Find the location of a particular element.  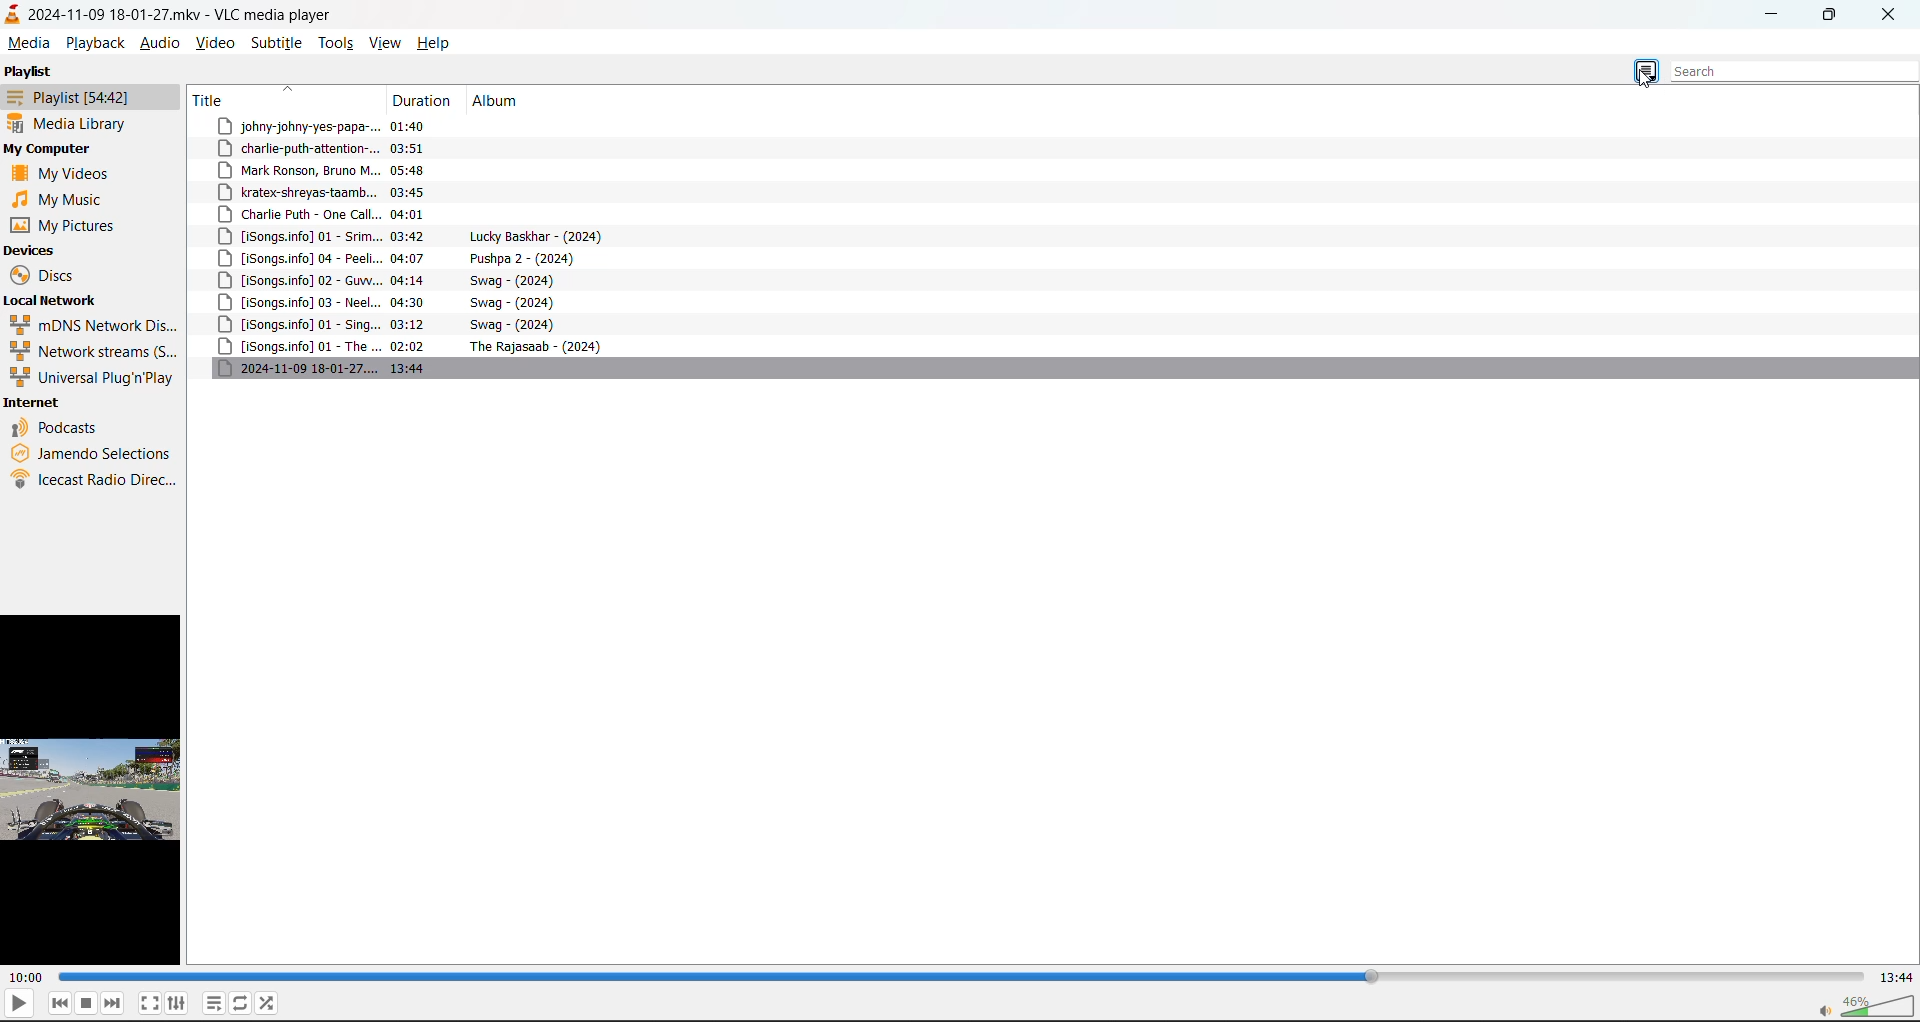

my computer is located at coordinates (47, 148).